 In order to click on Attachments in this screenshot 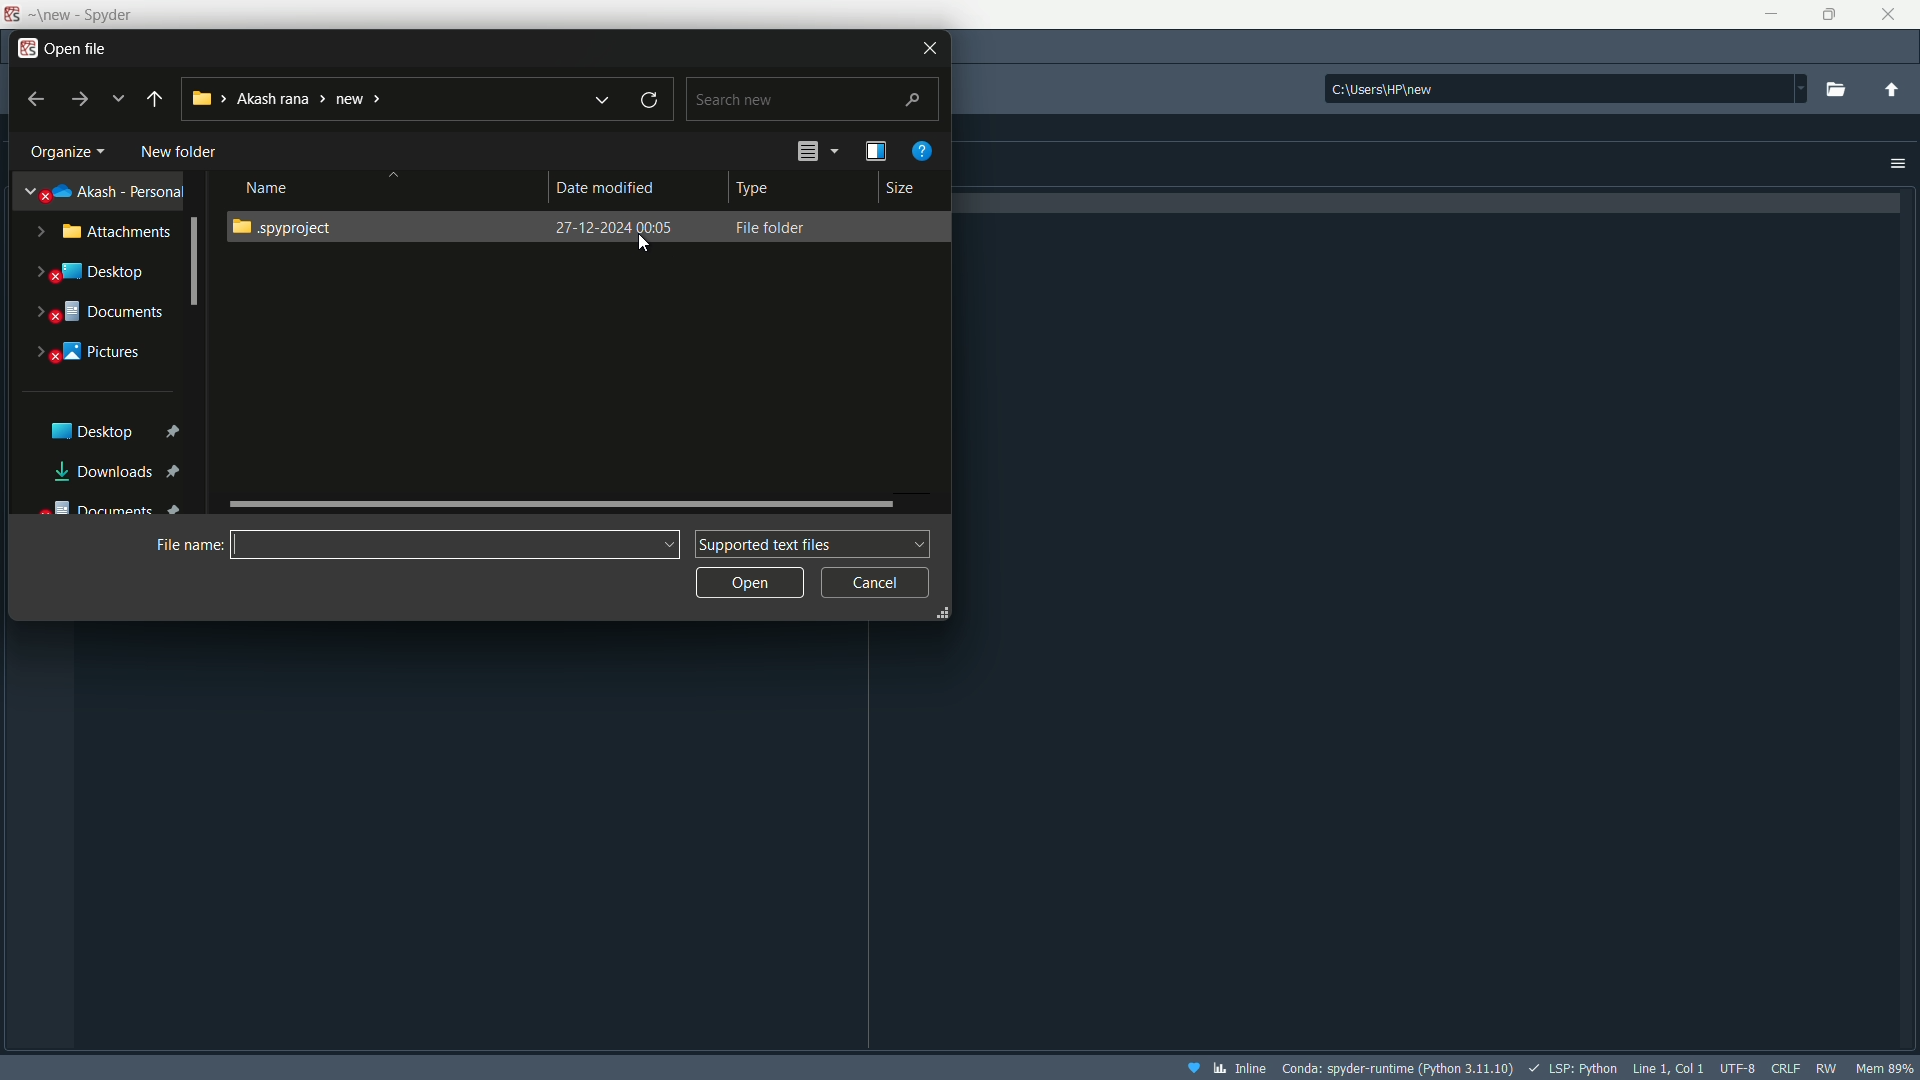, I will do `click(116, 234)`.